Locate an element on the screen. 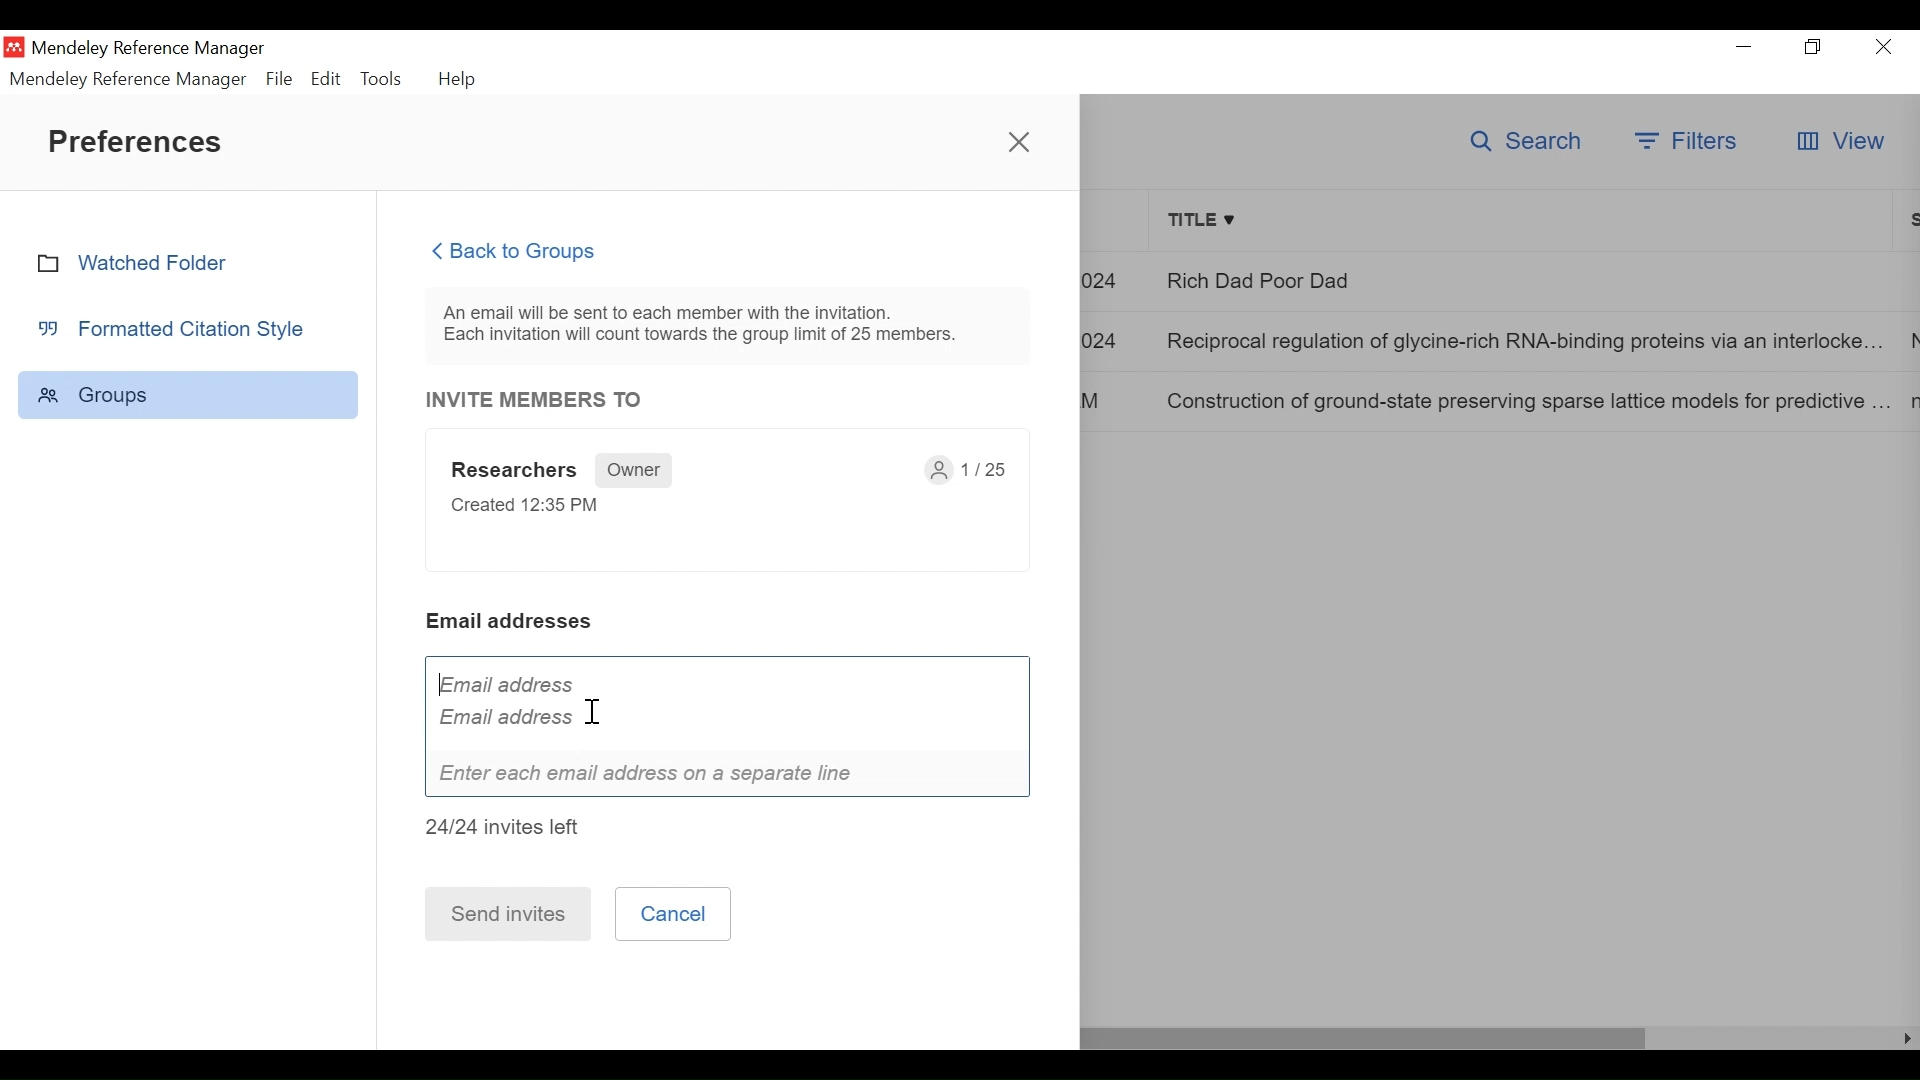  Rich Dad Poor Dad is located at coordinates (1527, 280).